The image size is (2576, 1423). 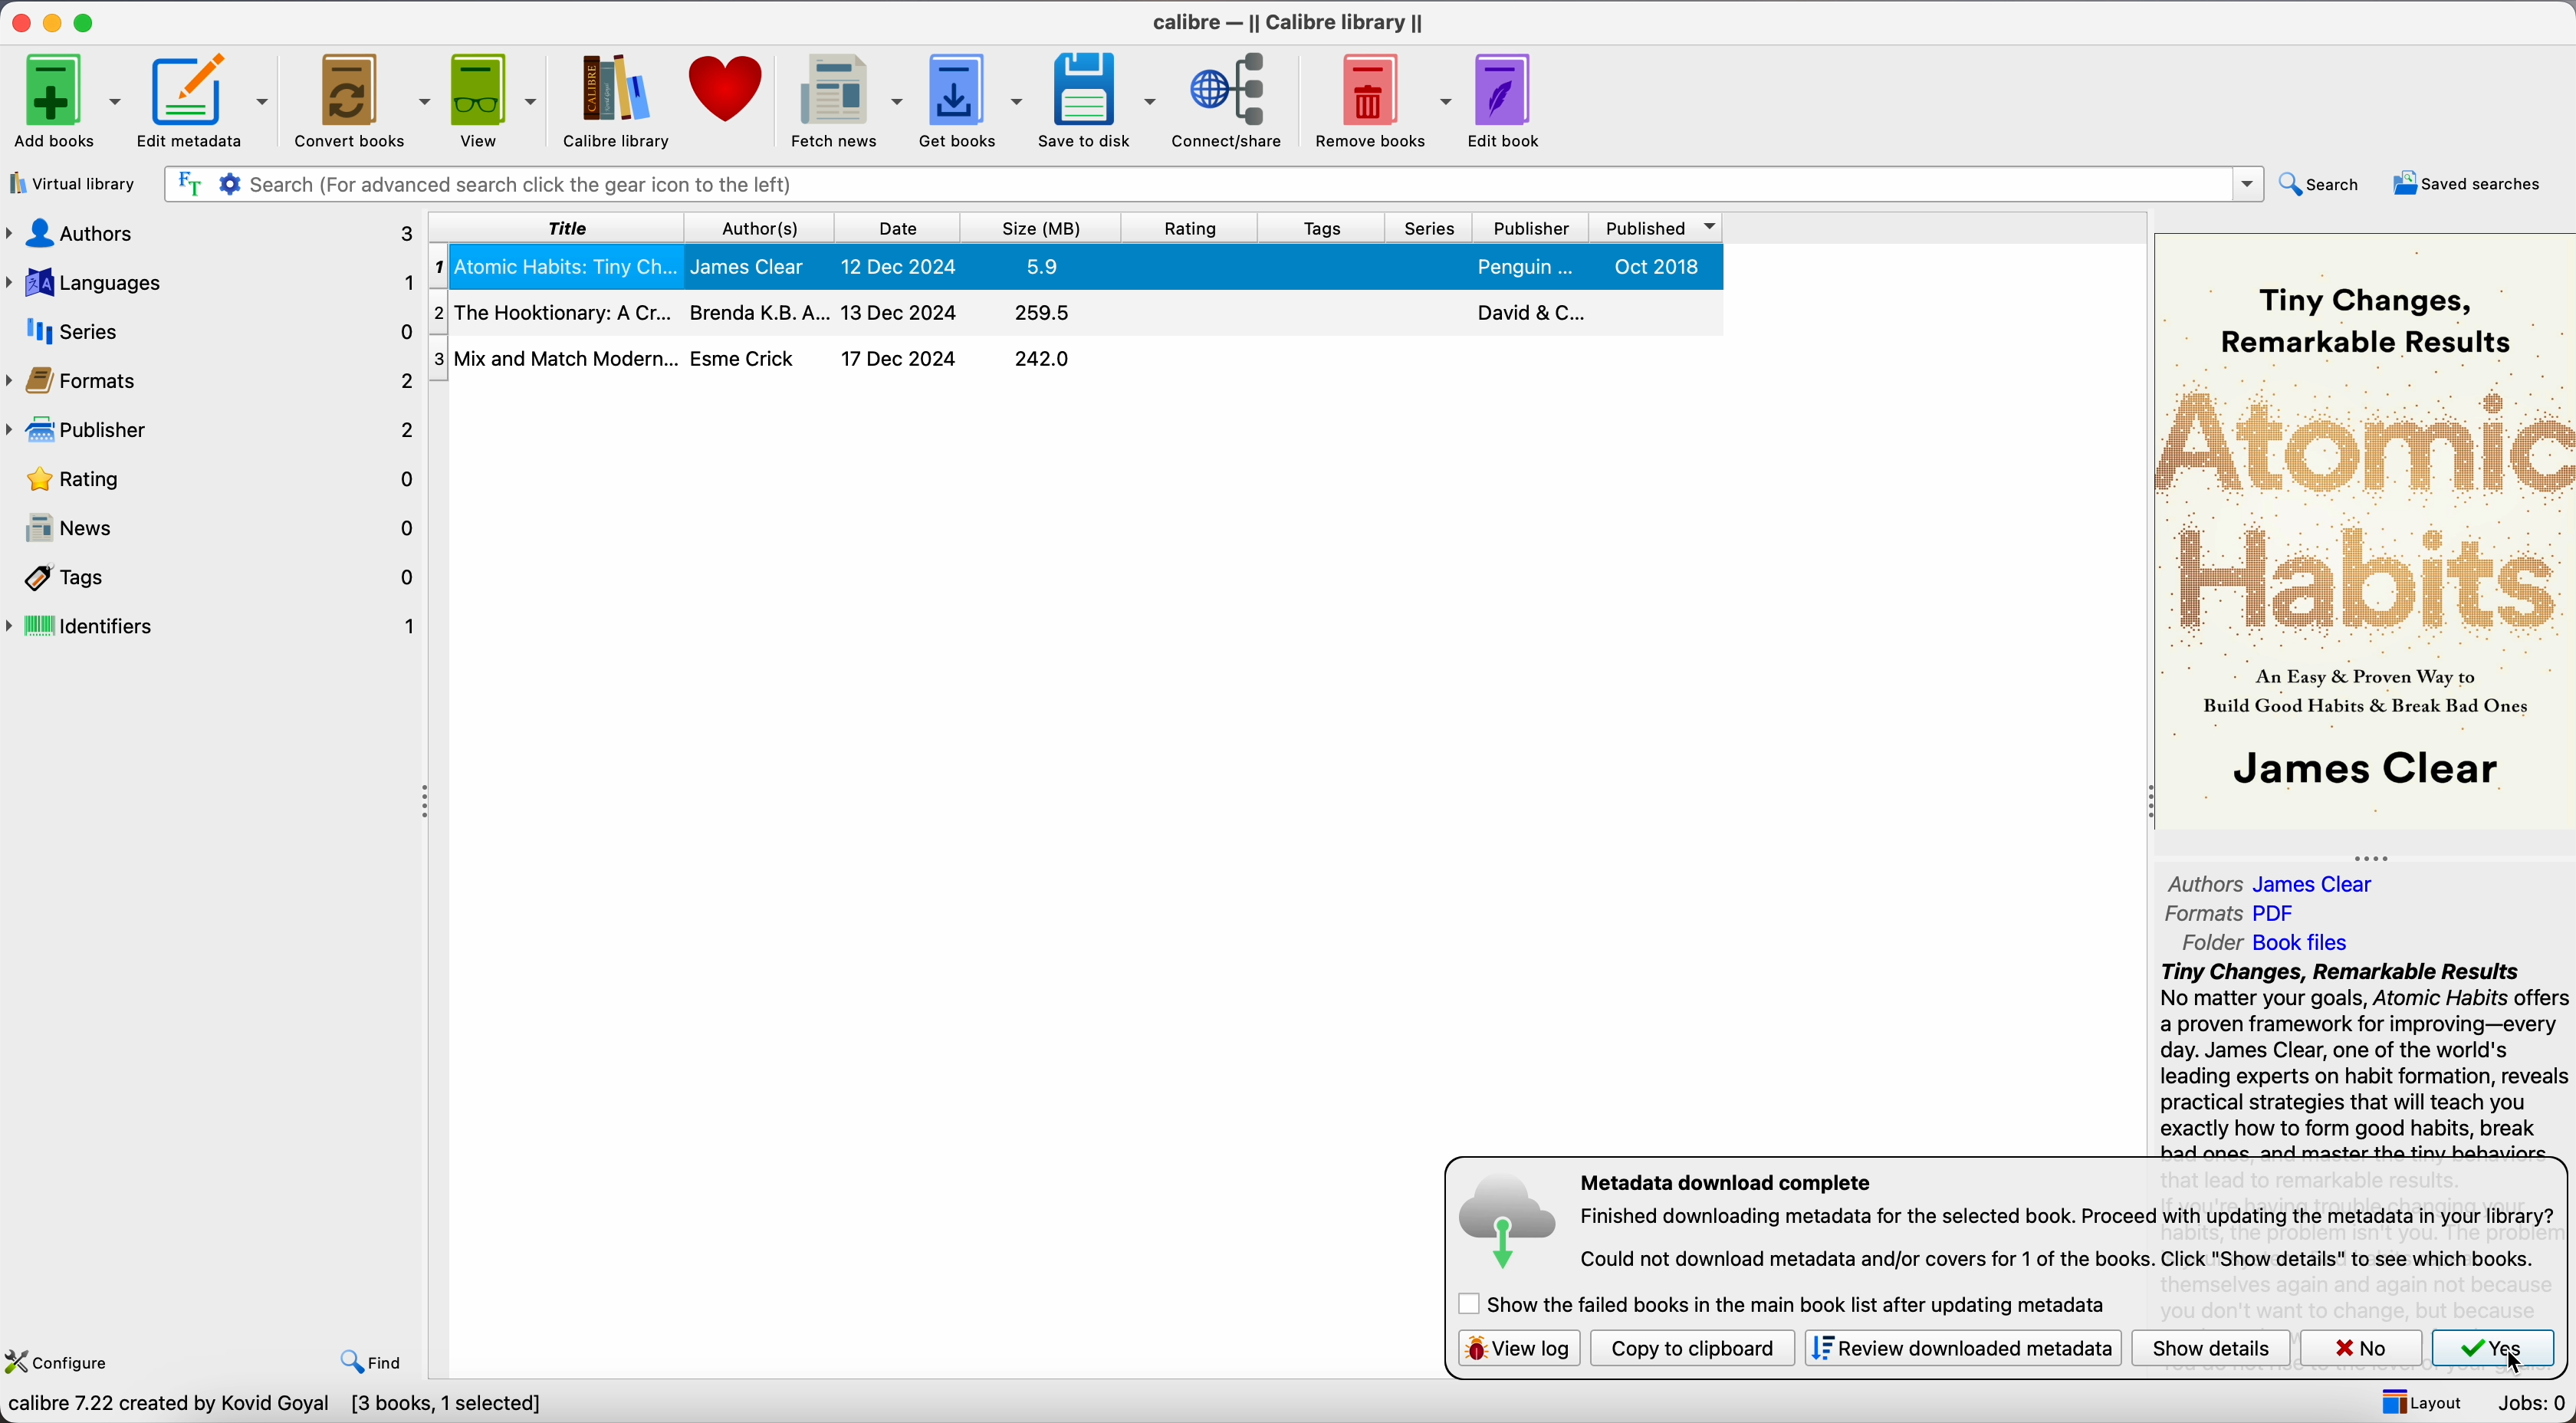 I want to click on cursor, so click(x=2522, y=1369).